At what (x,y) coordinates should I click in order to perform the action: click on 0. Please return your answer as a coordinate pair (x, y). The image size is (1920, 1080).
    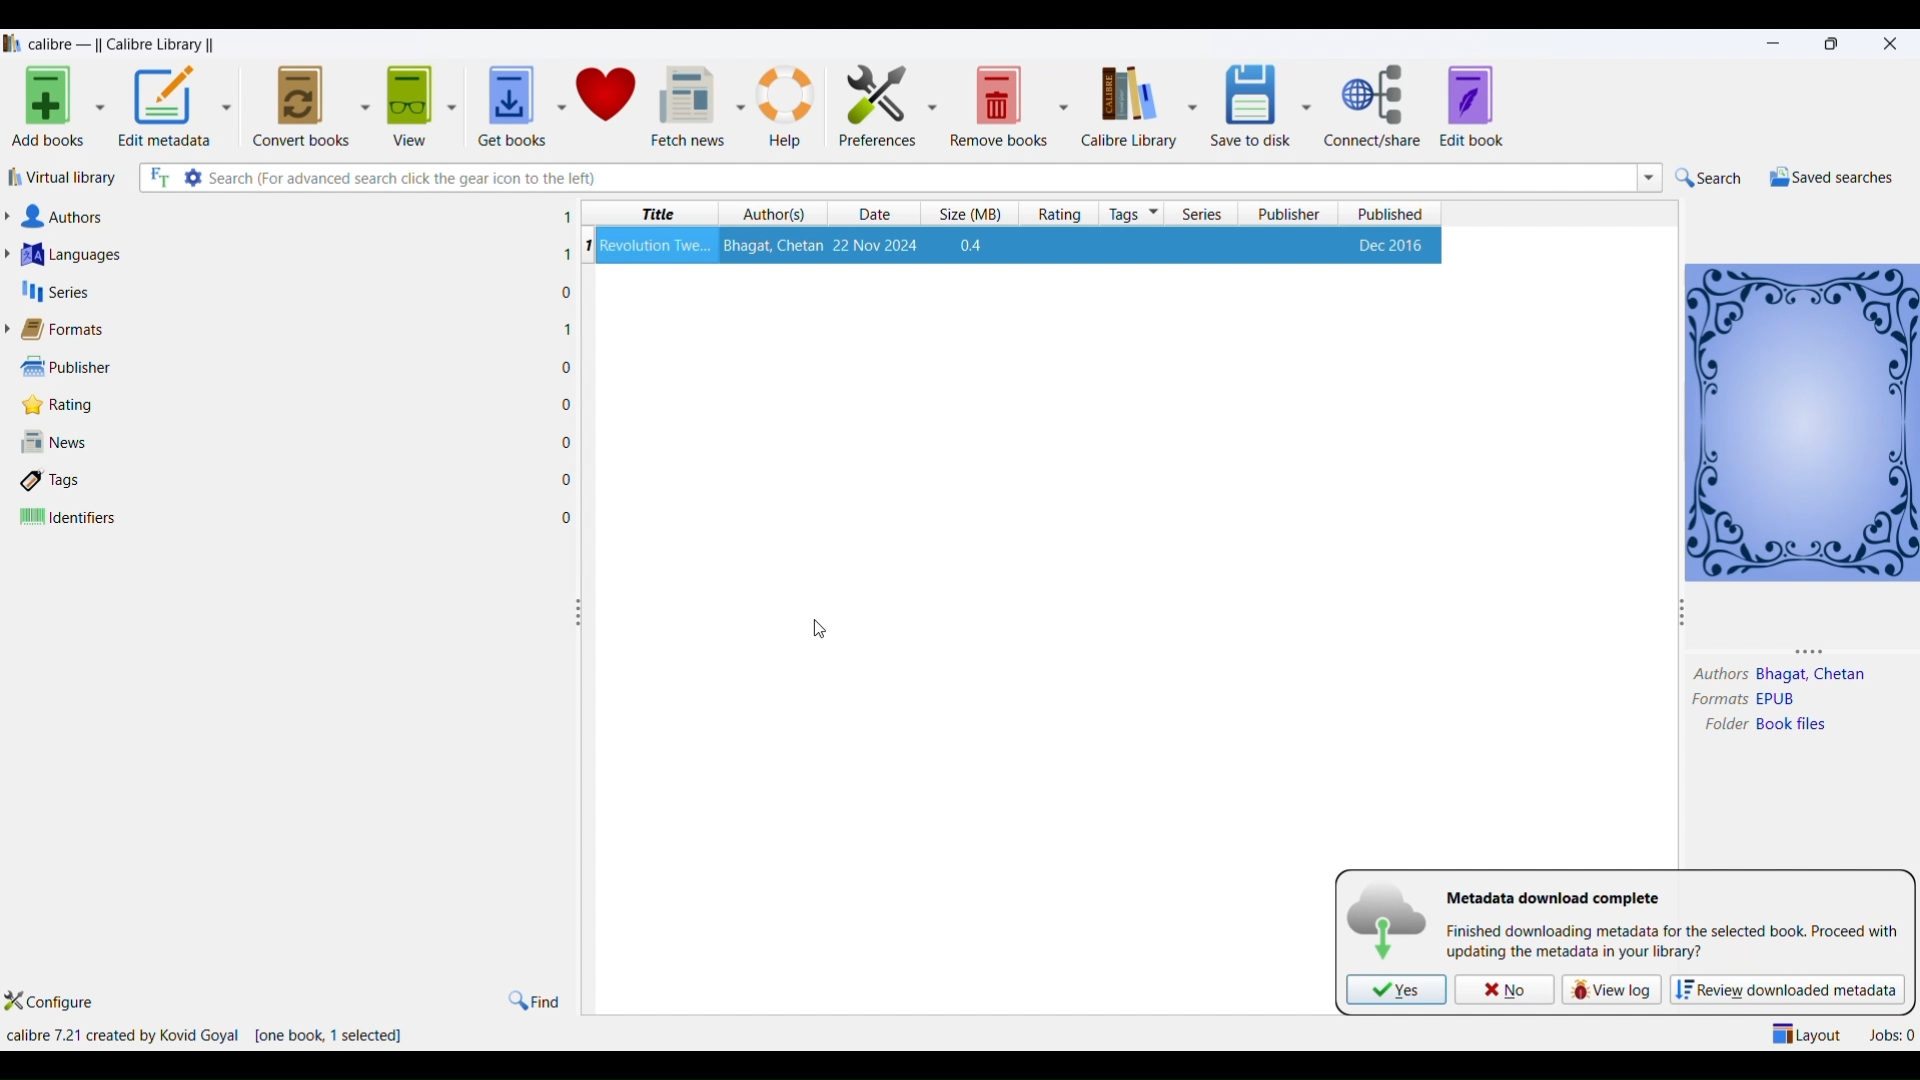
    Looking at the image, I should click on (567, 479).